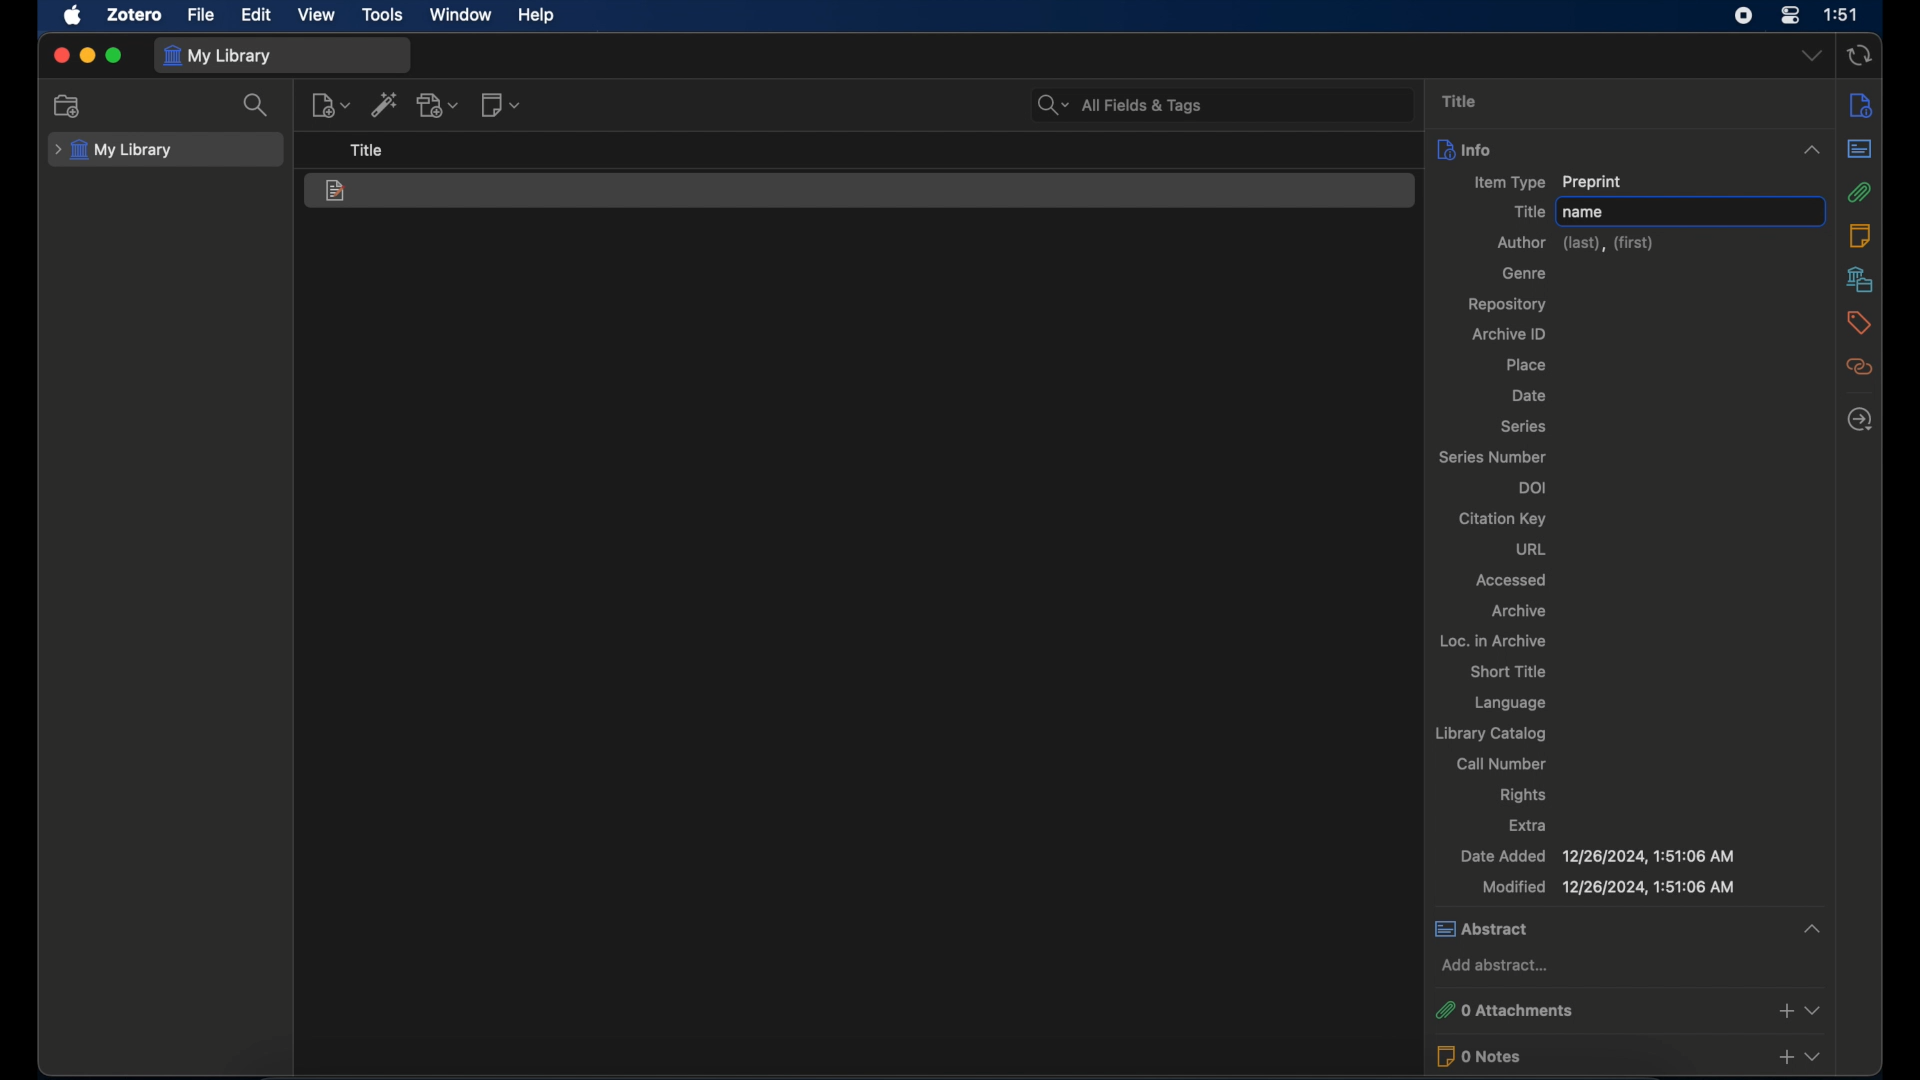 This screenshot has width=1920, height=1080. I want to click on url, so click(1535, 550).